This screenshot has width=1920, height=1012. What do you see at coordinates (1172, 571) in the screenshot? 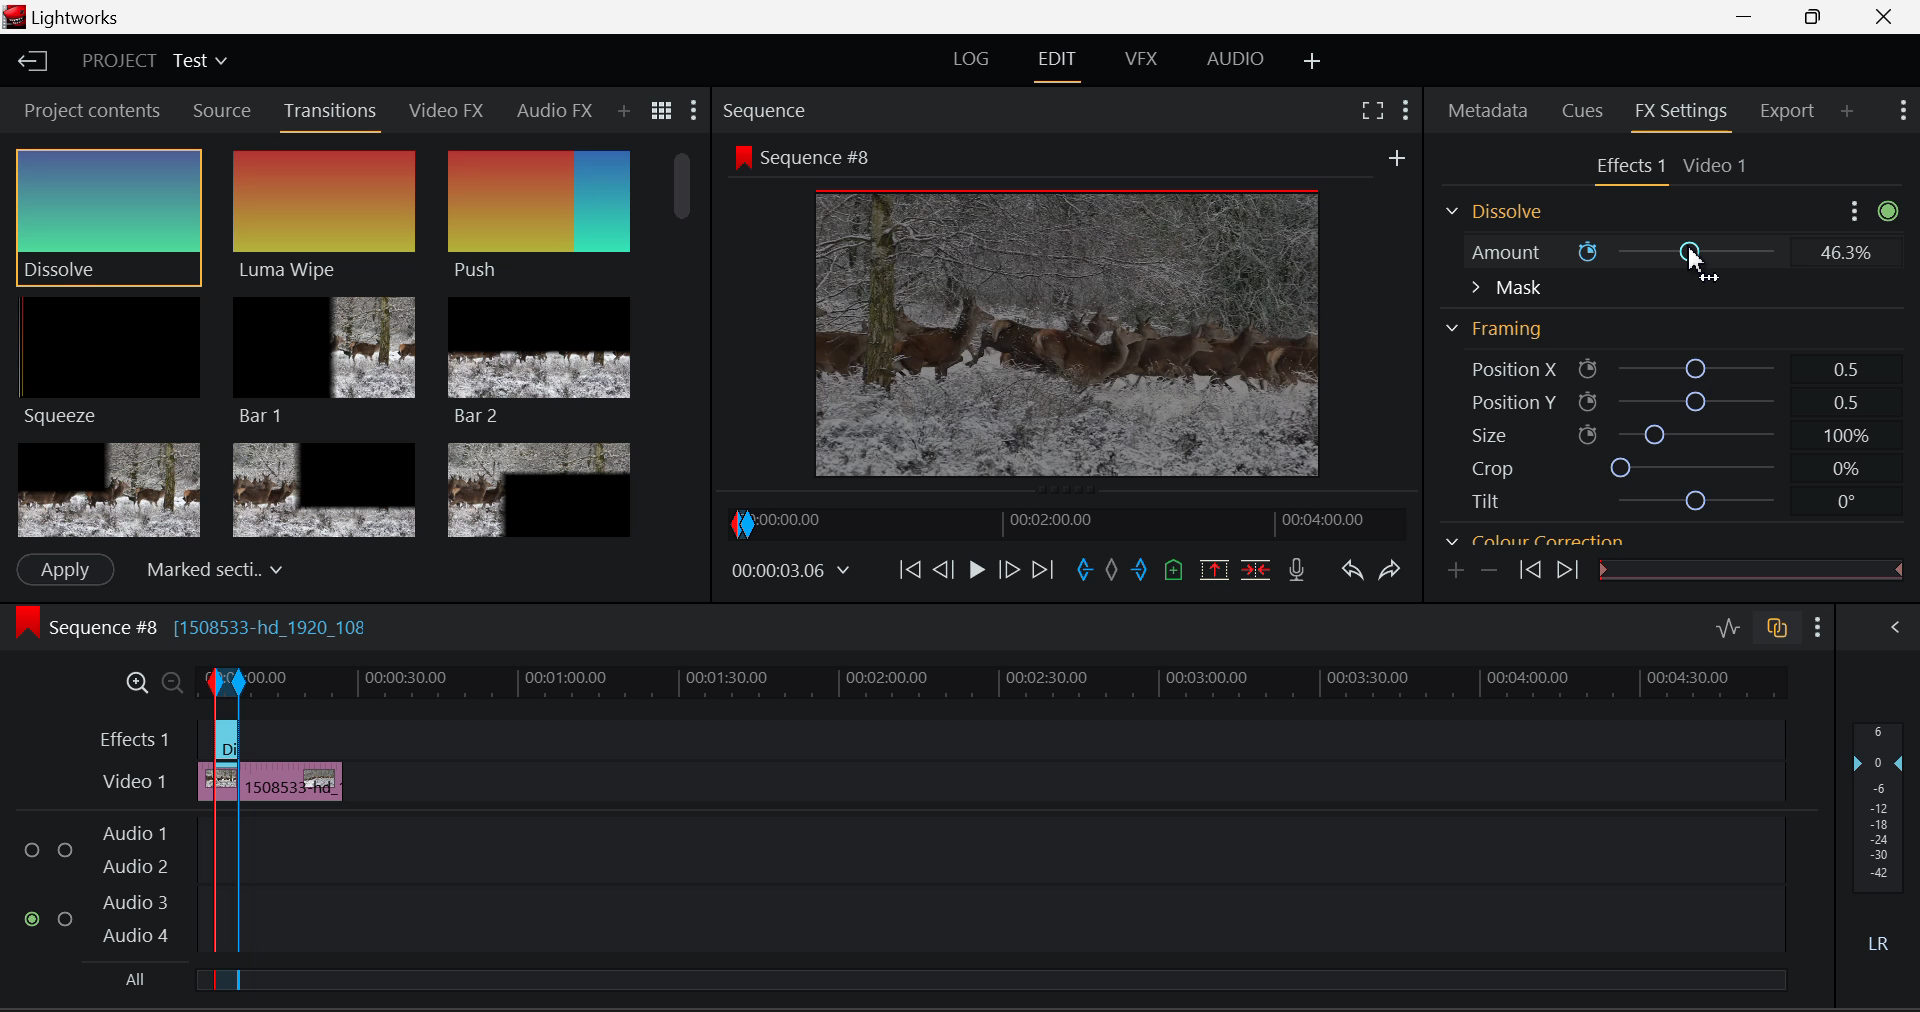
I see `Mark Cue` at bounding box center [1172, 571].